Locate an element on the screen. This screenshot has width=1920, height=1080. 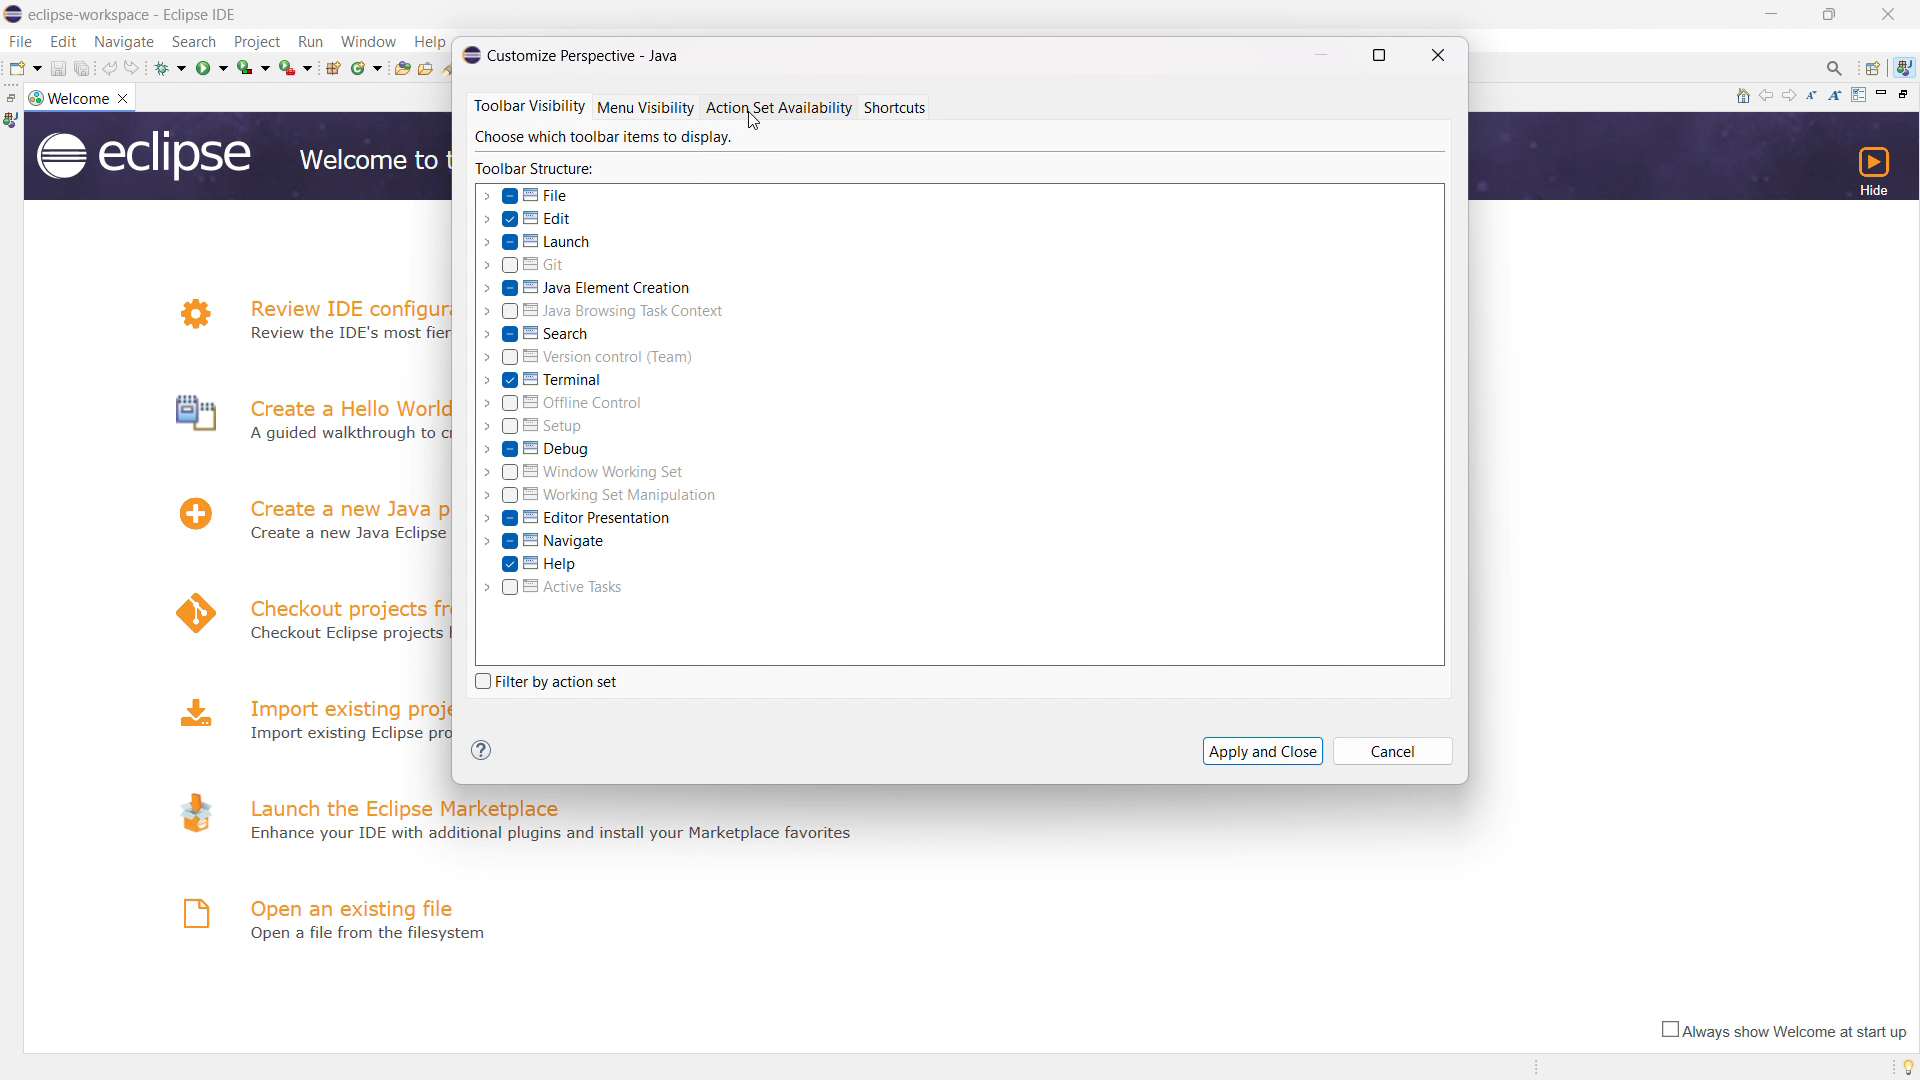
save is located at coordinates (57, 68).